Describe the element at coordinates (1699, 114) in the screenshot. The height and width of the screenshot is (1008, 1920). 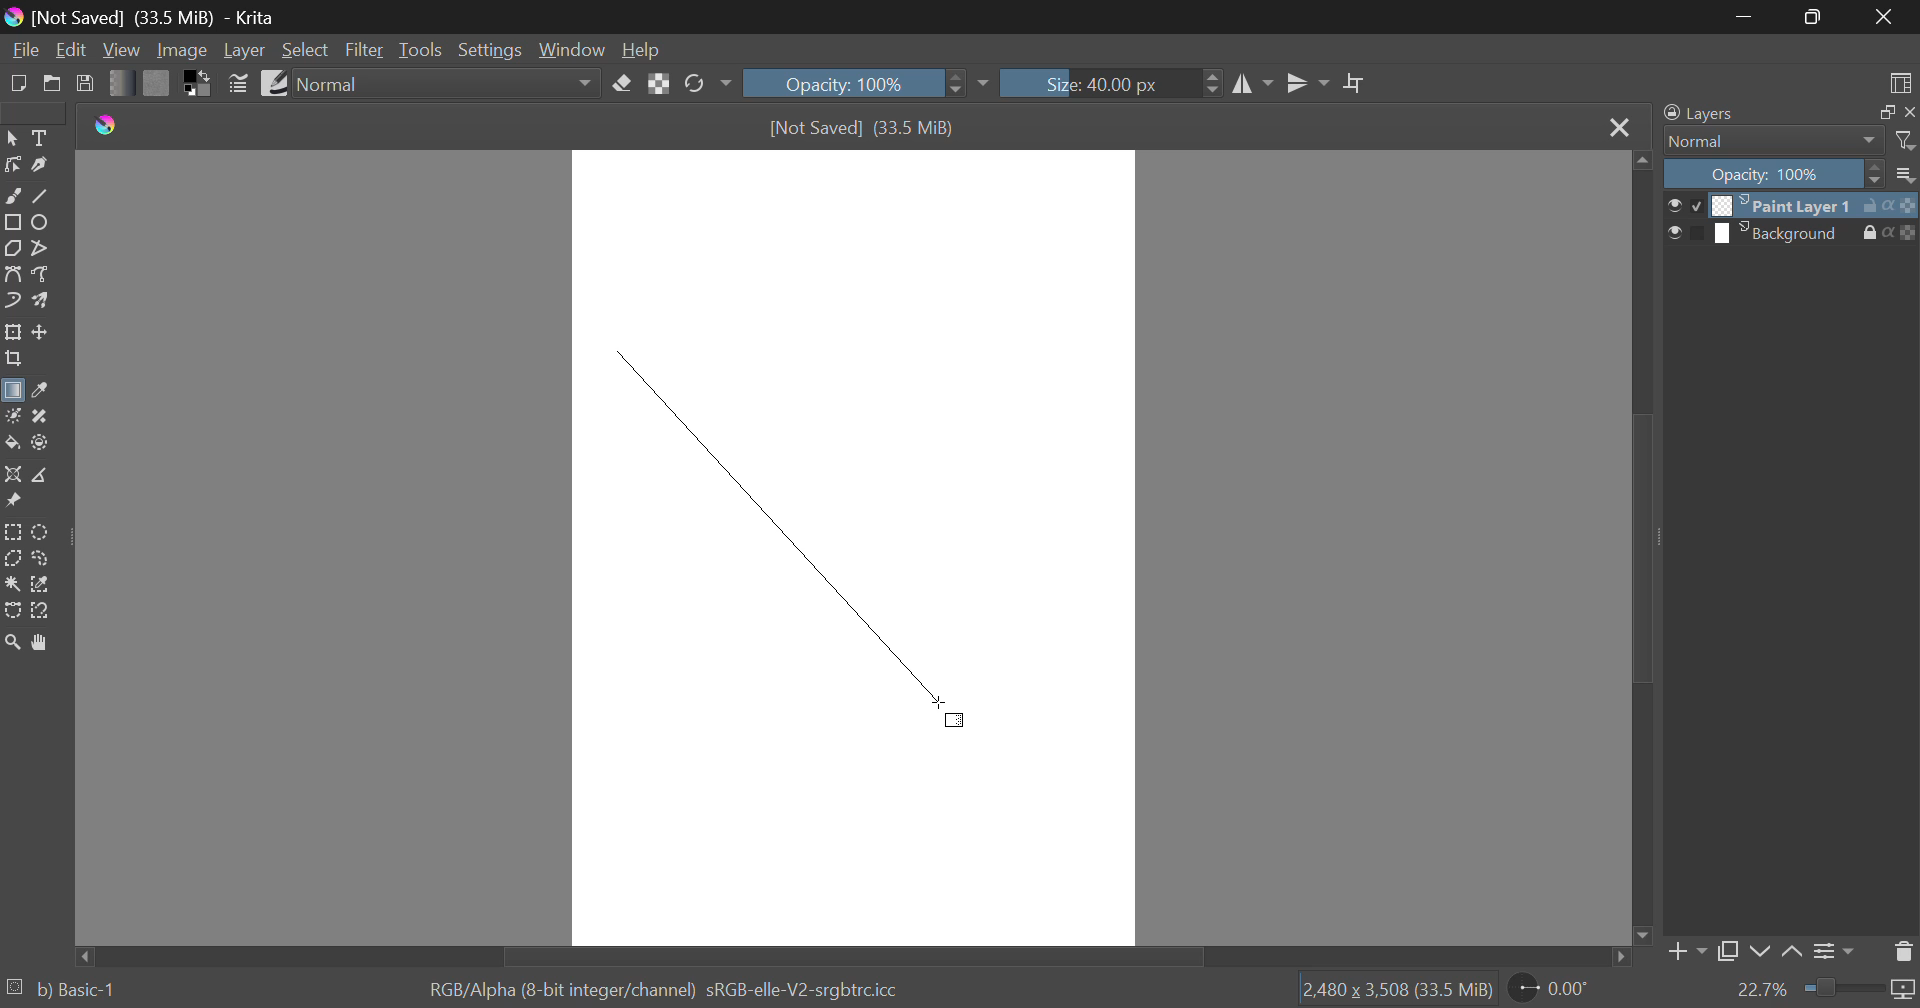
I see `Layers` at that location.